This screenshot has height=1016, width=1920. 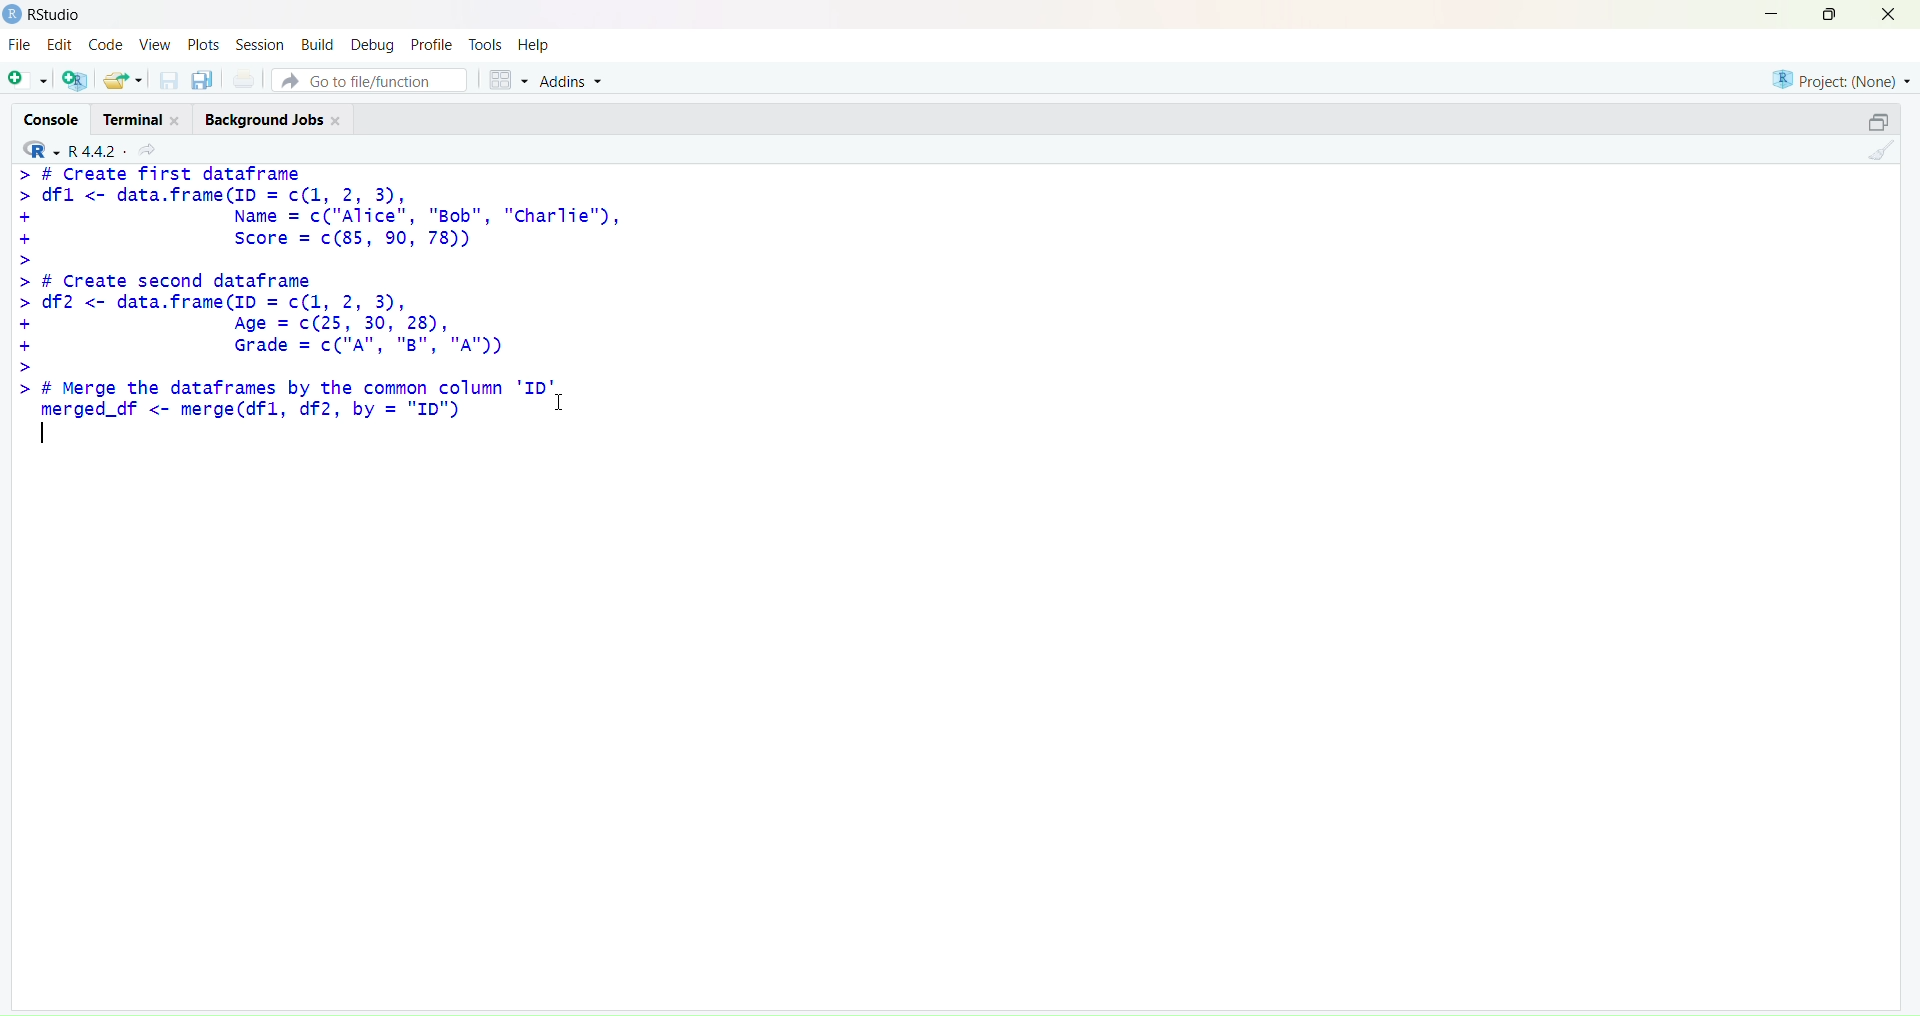 What do you see at coordinates (57, 15) in the screenshot?
I see `RStudio` at bounding box center [57, 15].